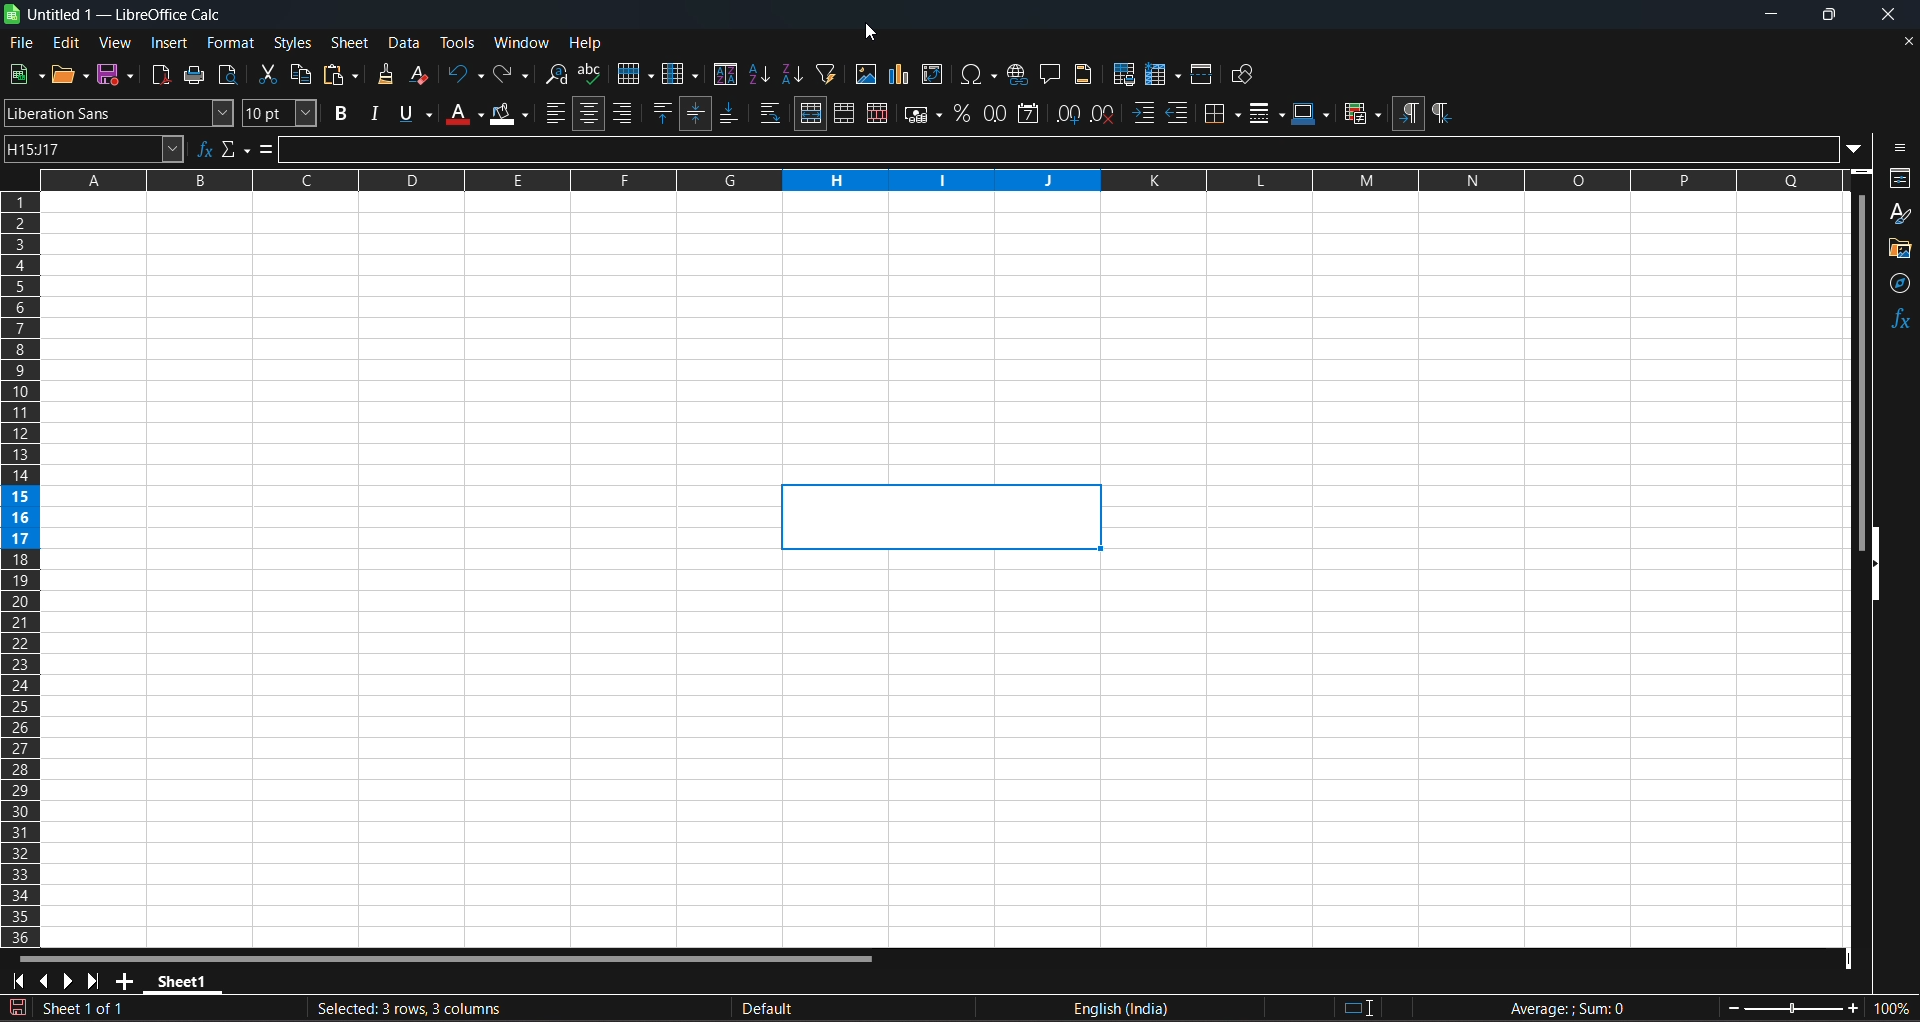 The height and width of the screenshot is (1022, 1920). What do you see at coordinates (1237, 1008) in the screenshot?
I see `text language` at bounding box center [1237, 1008].